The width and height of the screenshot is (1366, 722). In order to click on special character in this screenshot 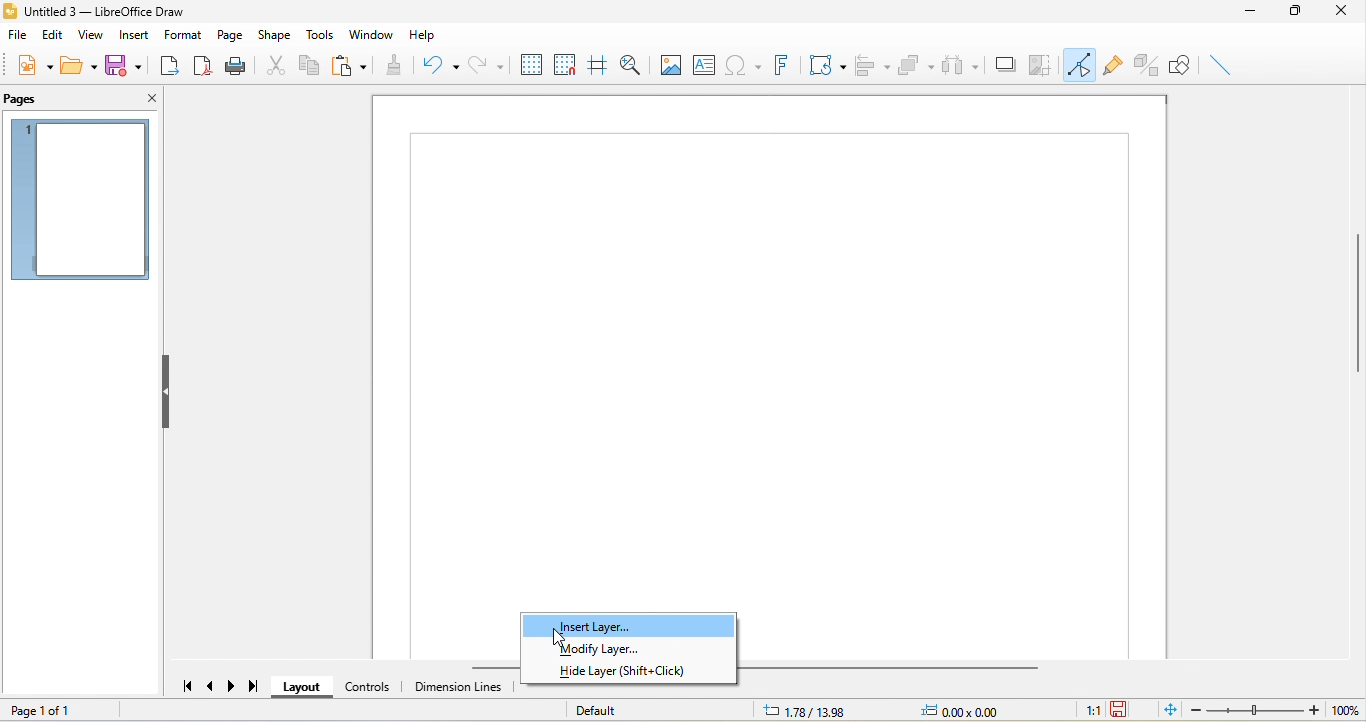, I will do `click(741, 66)`.